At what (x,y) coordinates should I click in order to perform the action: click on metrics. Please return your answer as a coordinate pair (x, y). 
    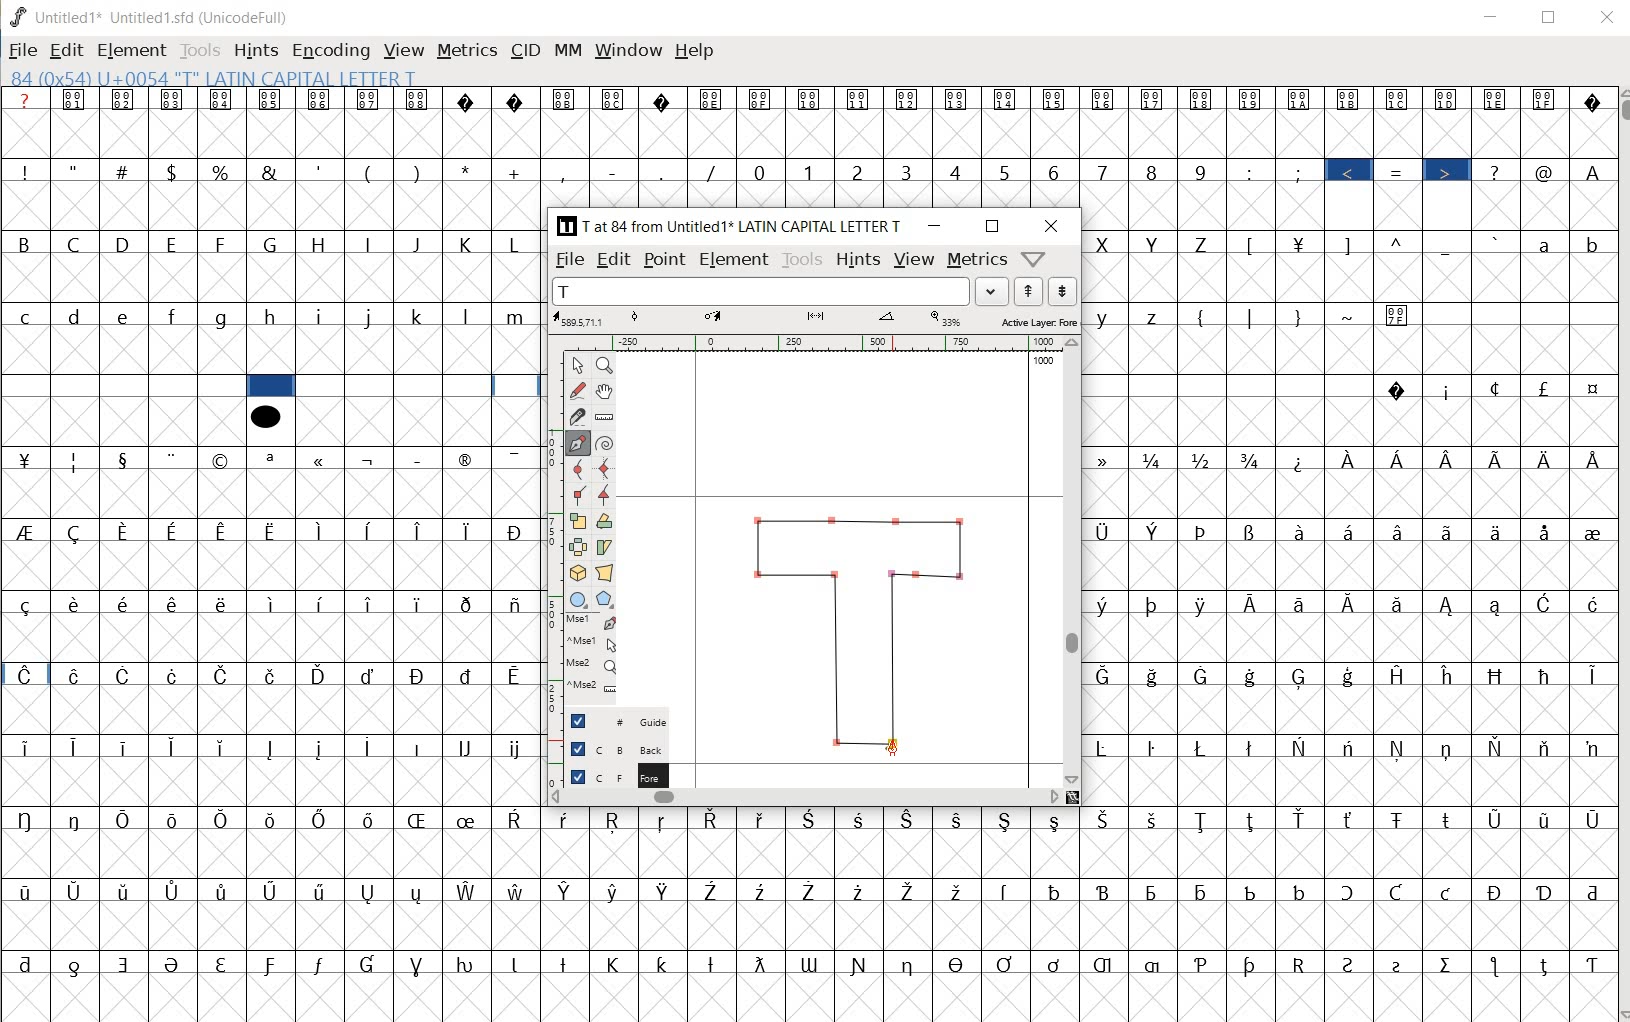
    Looking at the image, I should click on (466, 55).